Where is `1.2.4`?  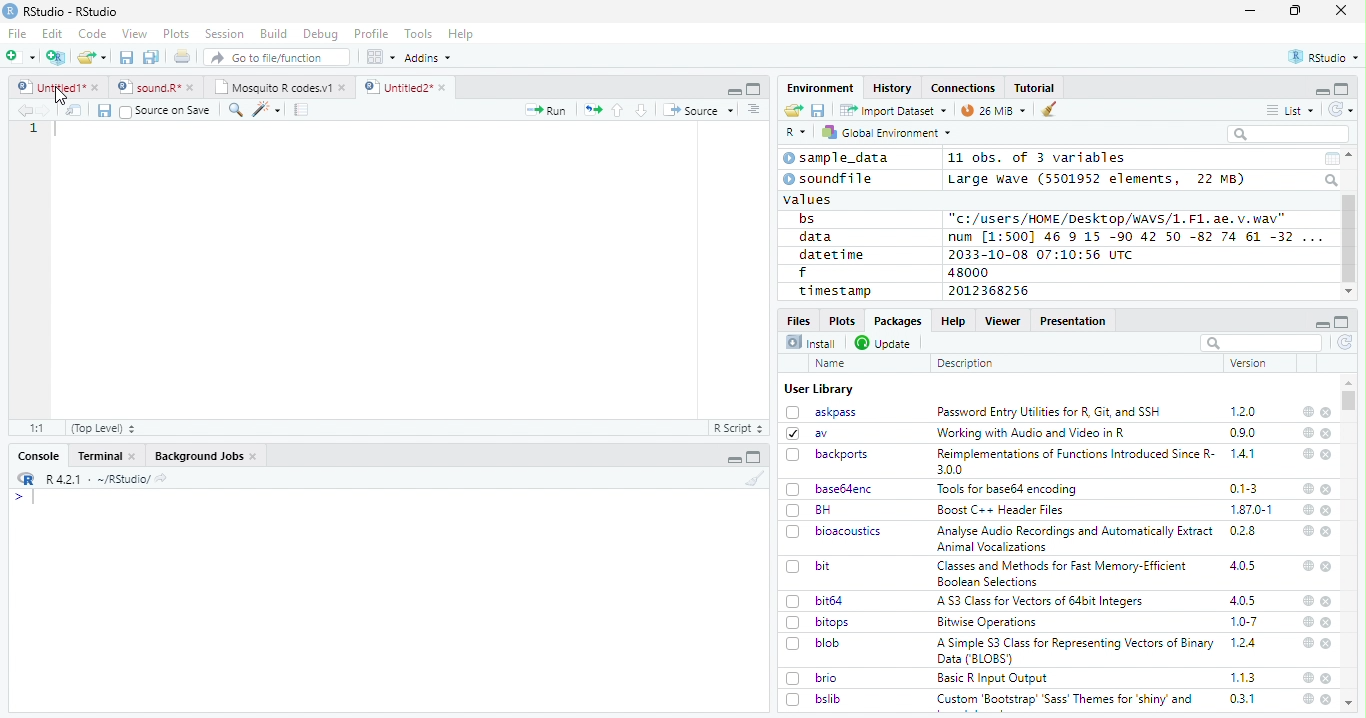
1.2.4 is located at coordinates (1245, 642).